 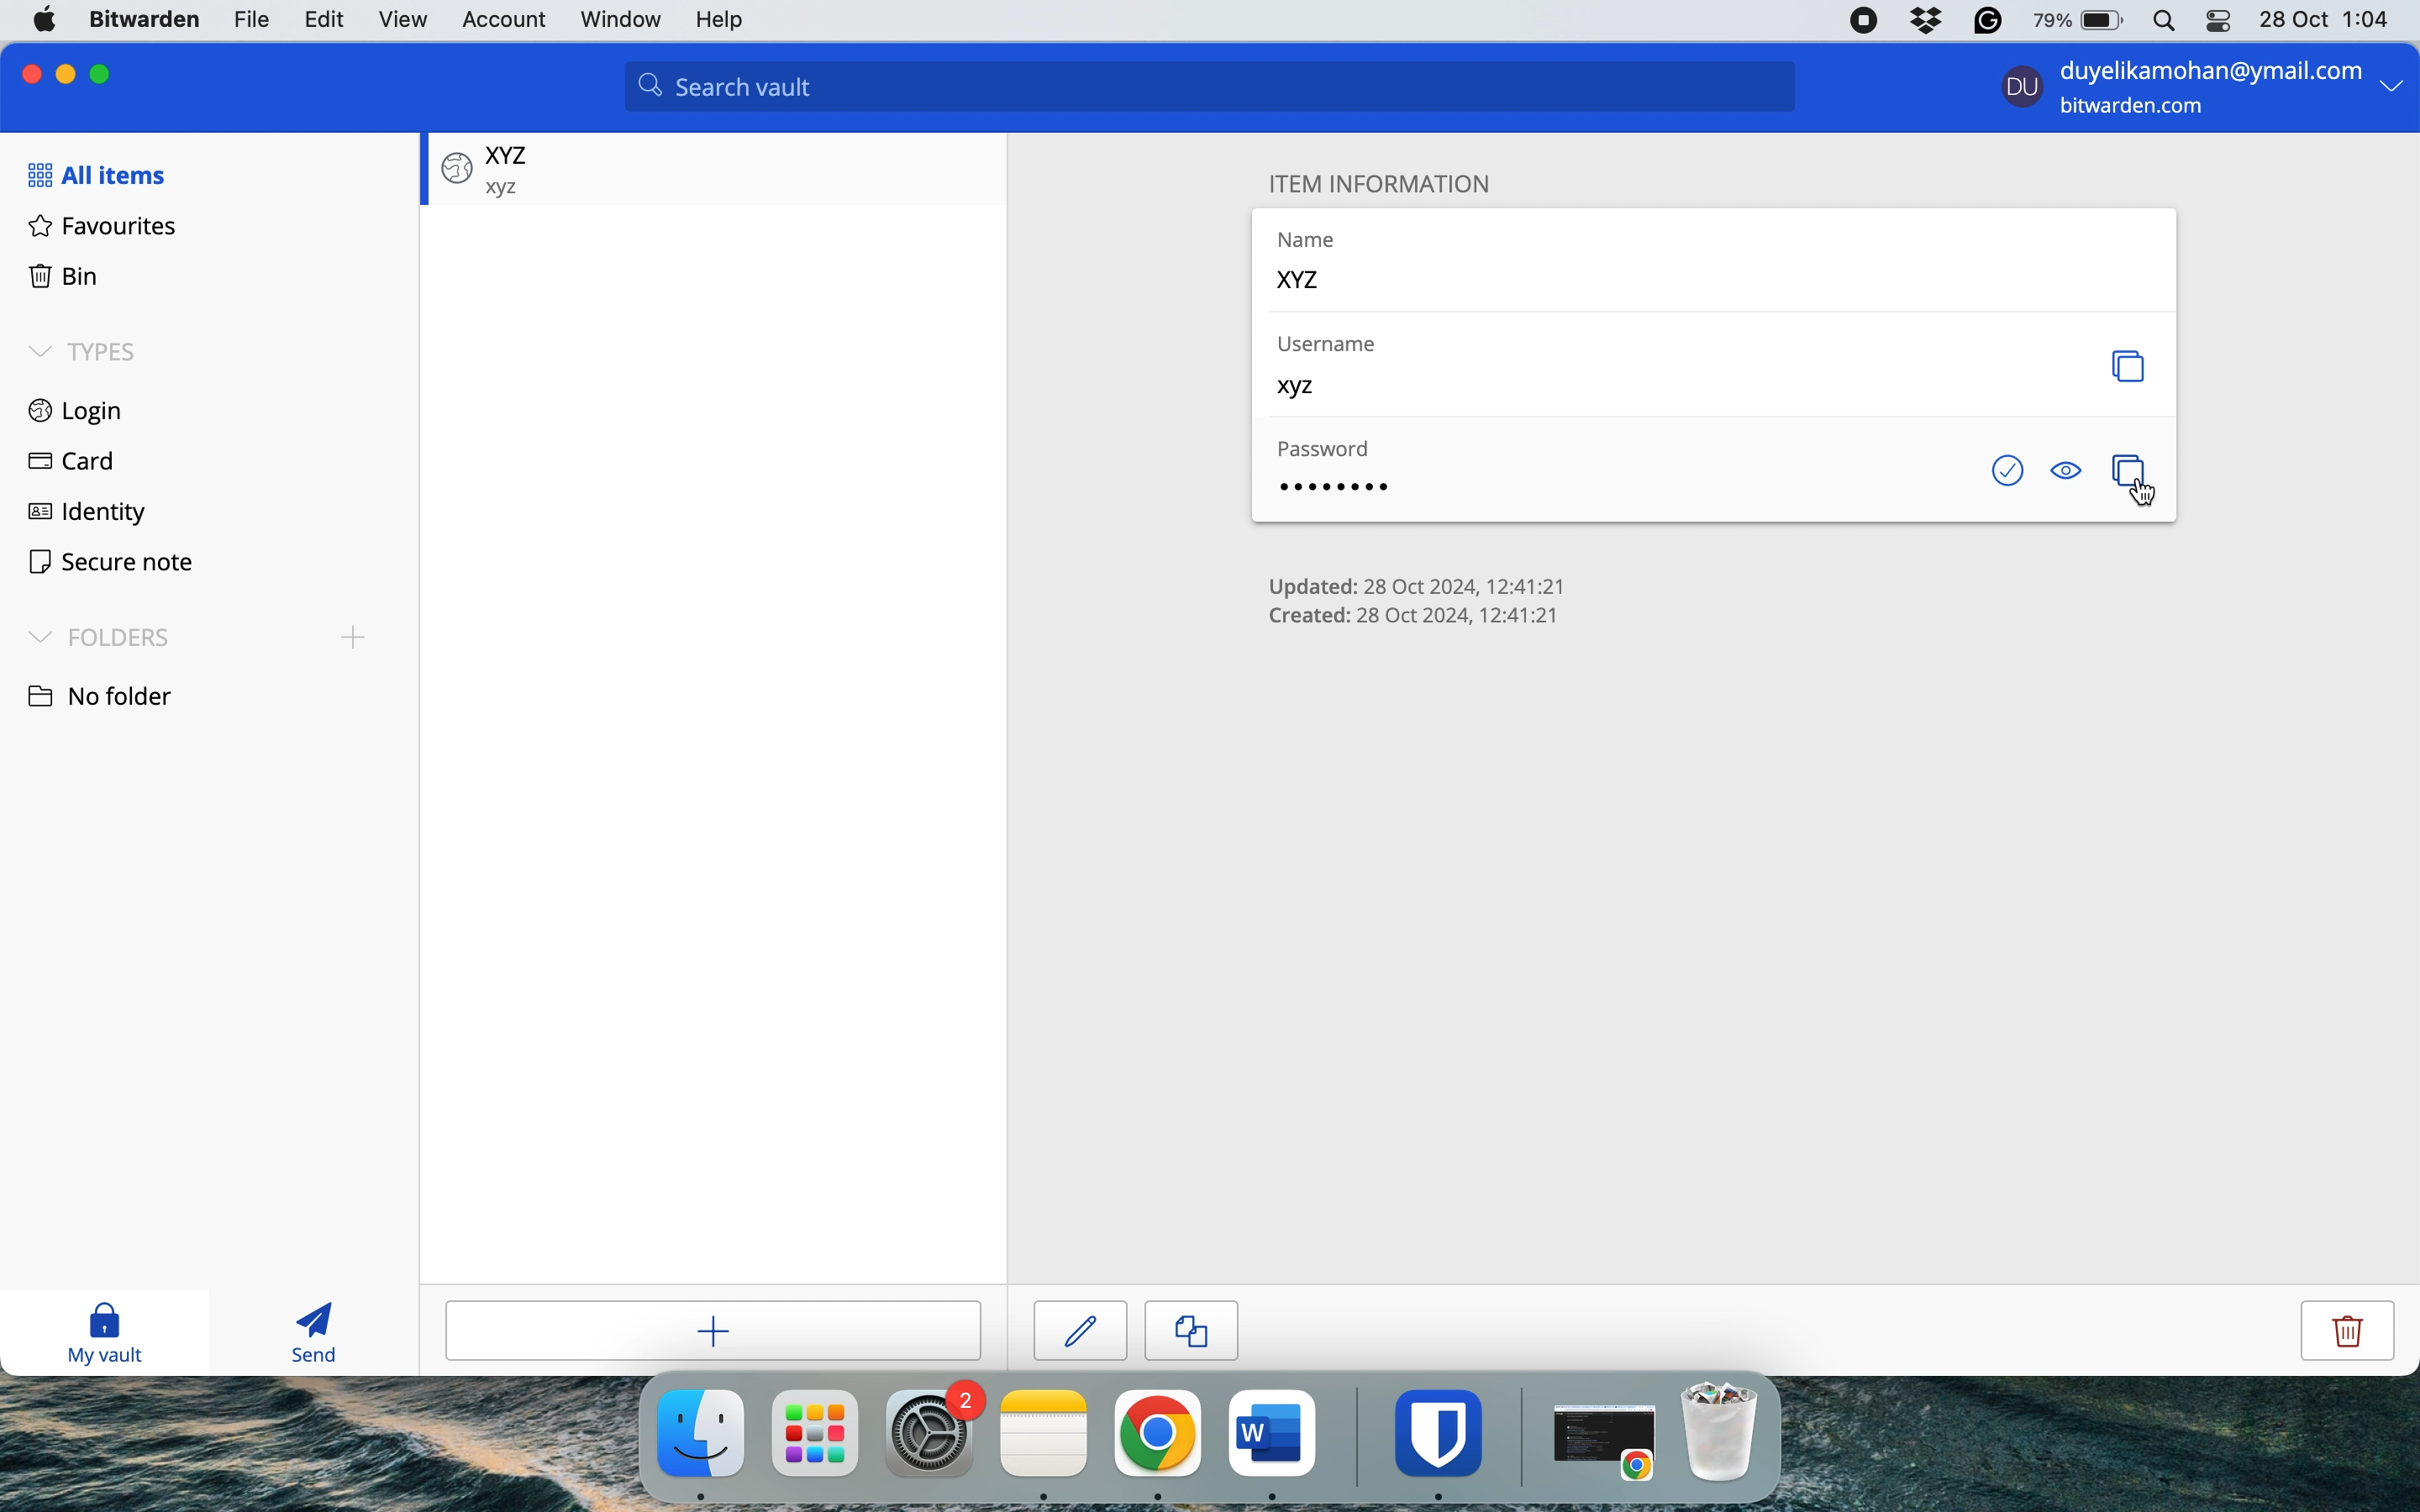 What do you see at coordinates (26, 72) in the screenshot?
I see `close` at bounding box center [26, 72].